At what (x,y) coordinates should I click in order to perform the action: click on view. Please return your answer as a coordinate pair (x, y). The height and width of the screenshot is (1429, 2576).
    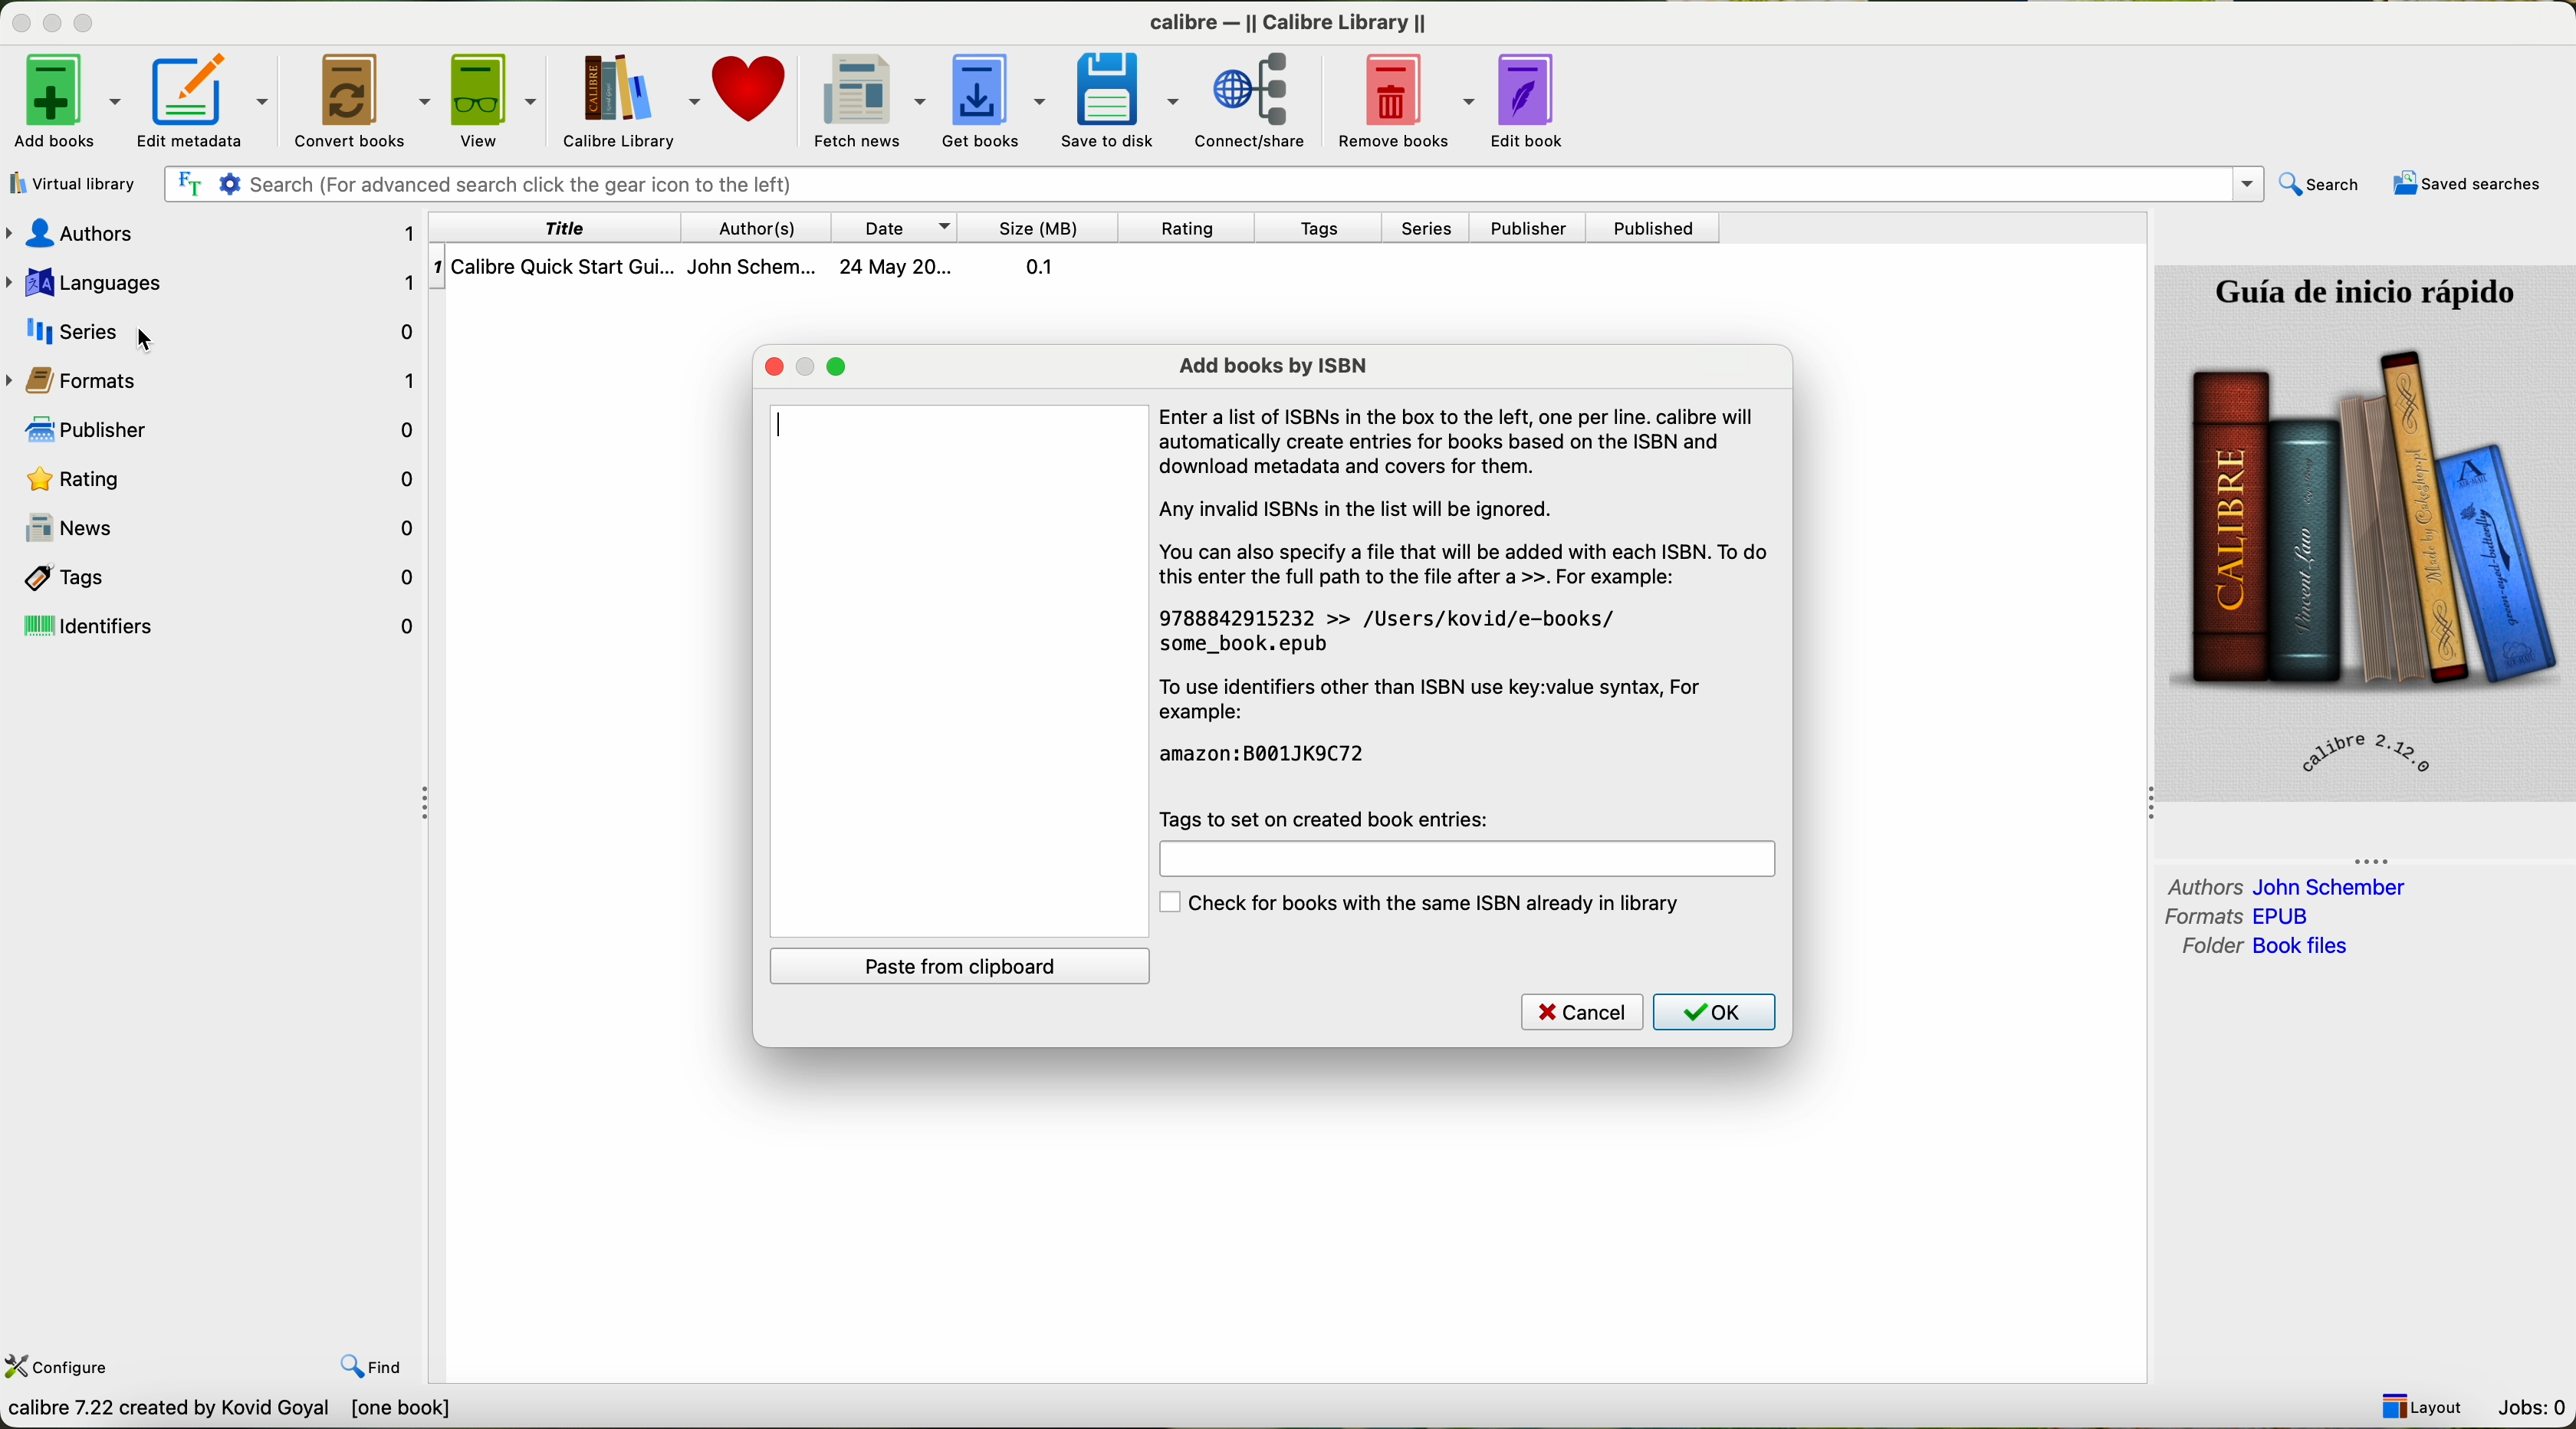
    Looking at the image, I should click on (501, 98).